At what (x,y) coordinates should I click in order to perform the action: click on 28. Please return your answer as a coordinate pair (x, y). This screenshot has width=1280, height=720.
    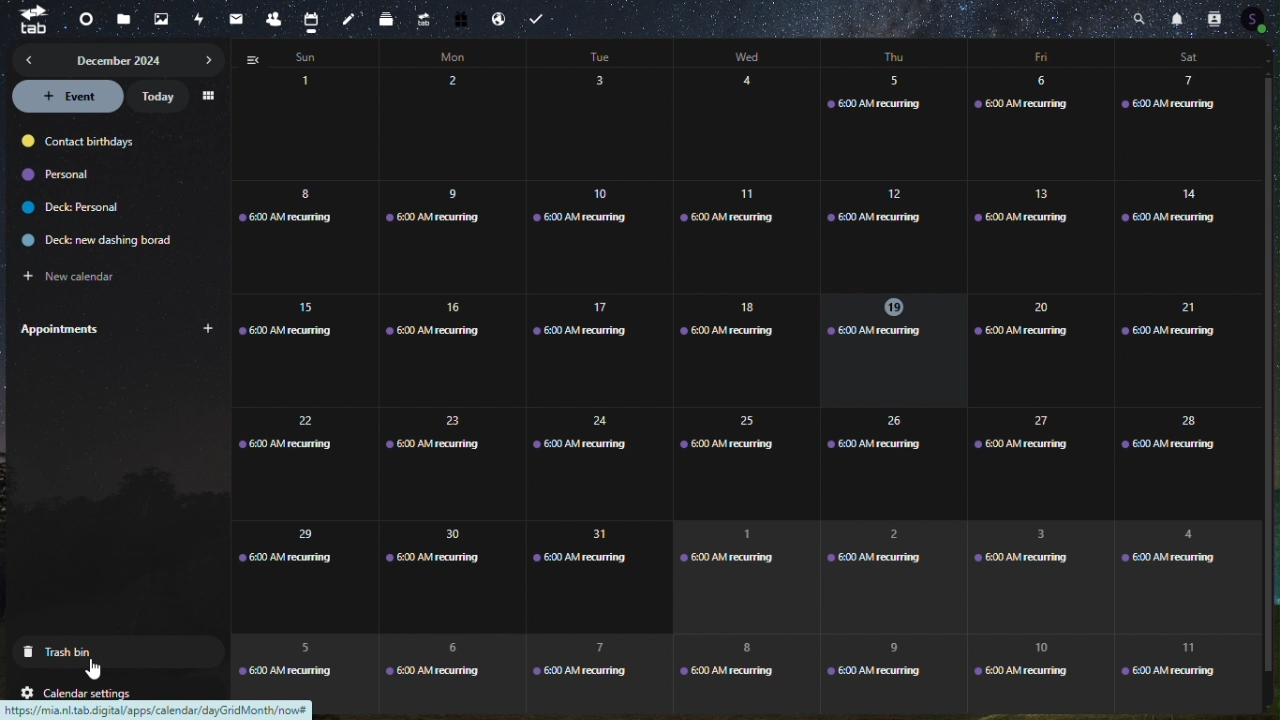
    Looking at the image, I should click on (1186, 451).